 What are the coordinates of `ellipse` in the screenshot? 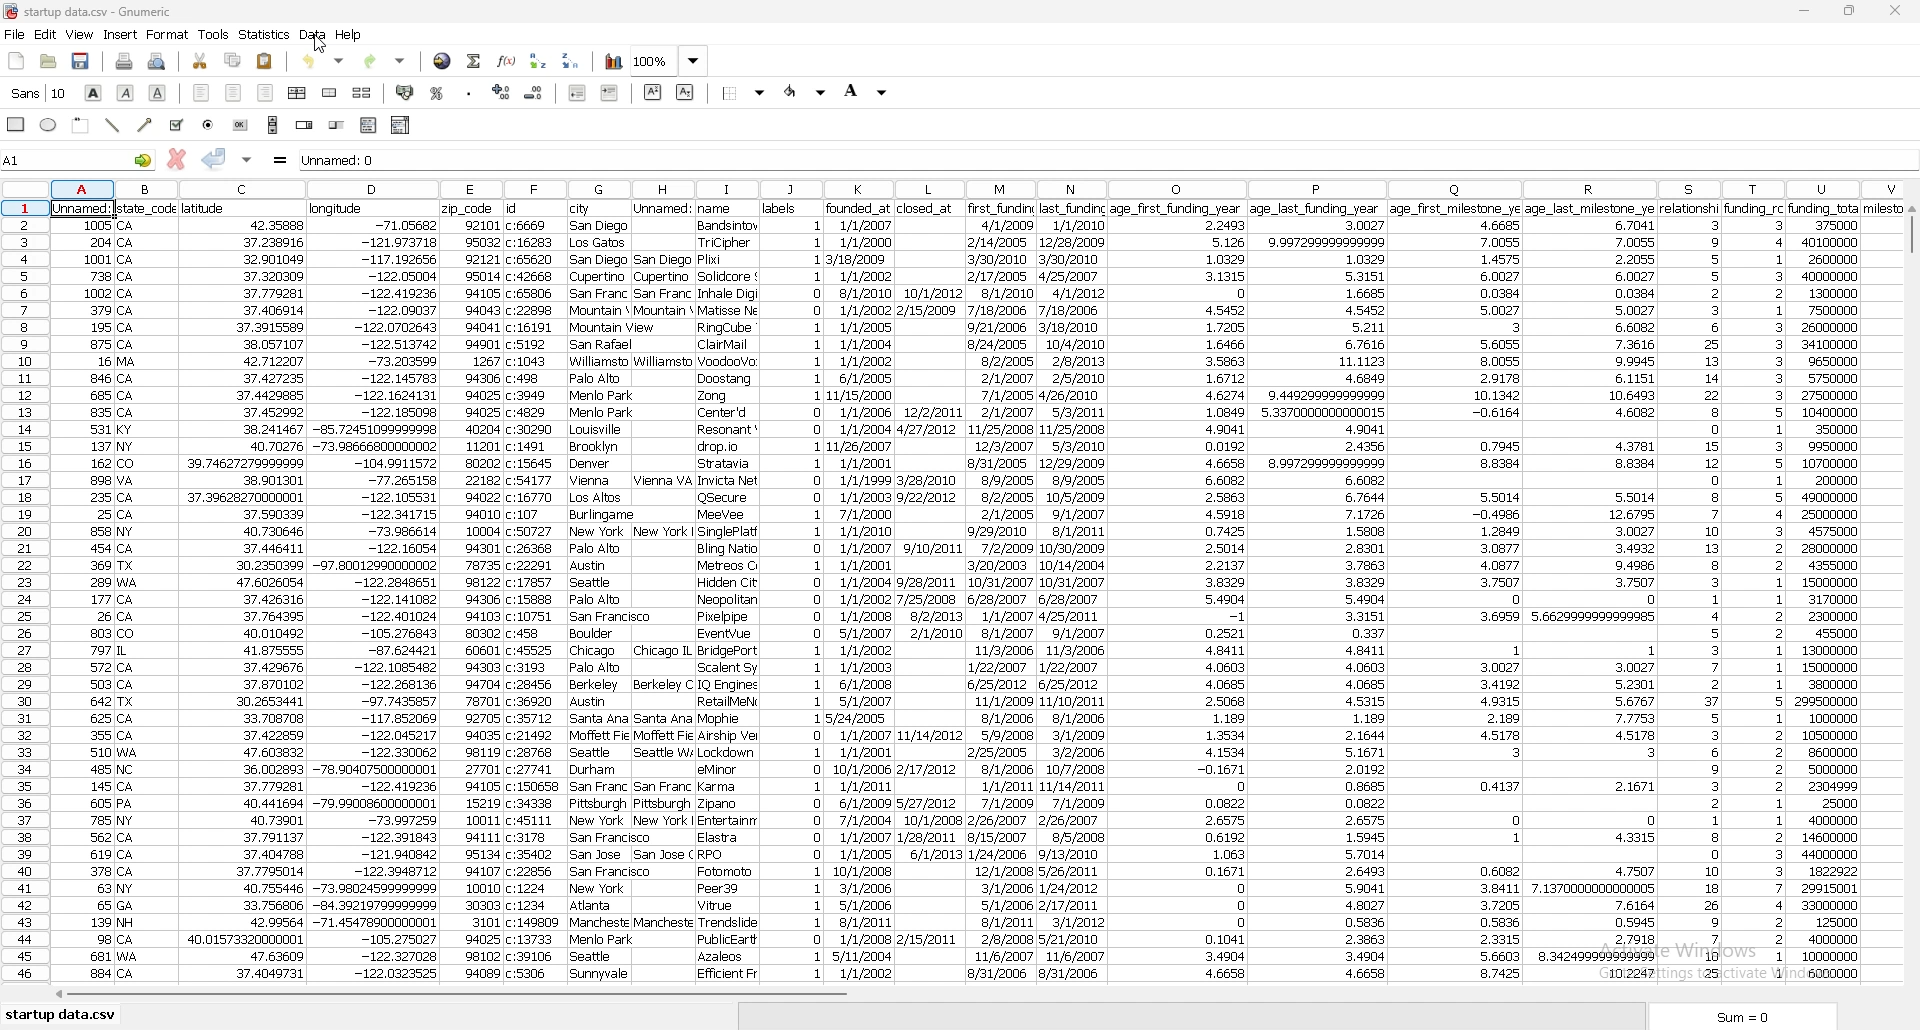 It's located at (50, 126).